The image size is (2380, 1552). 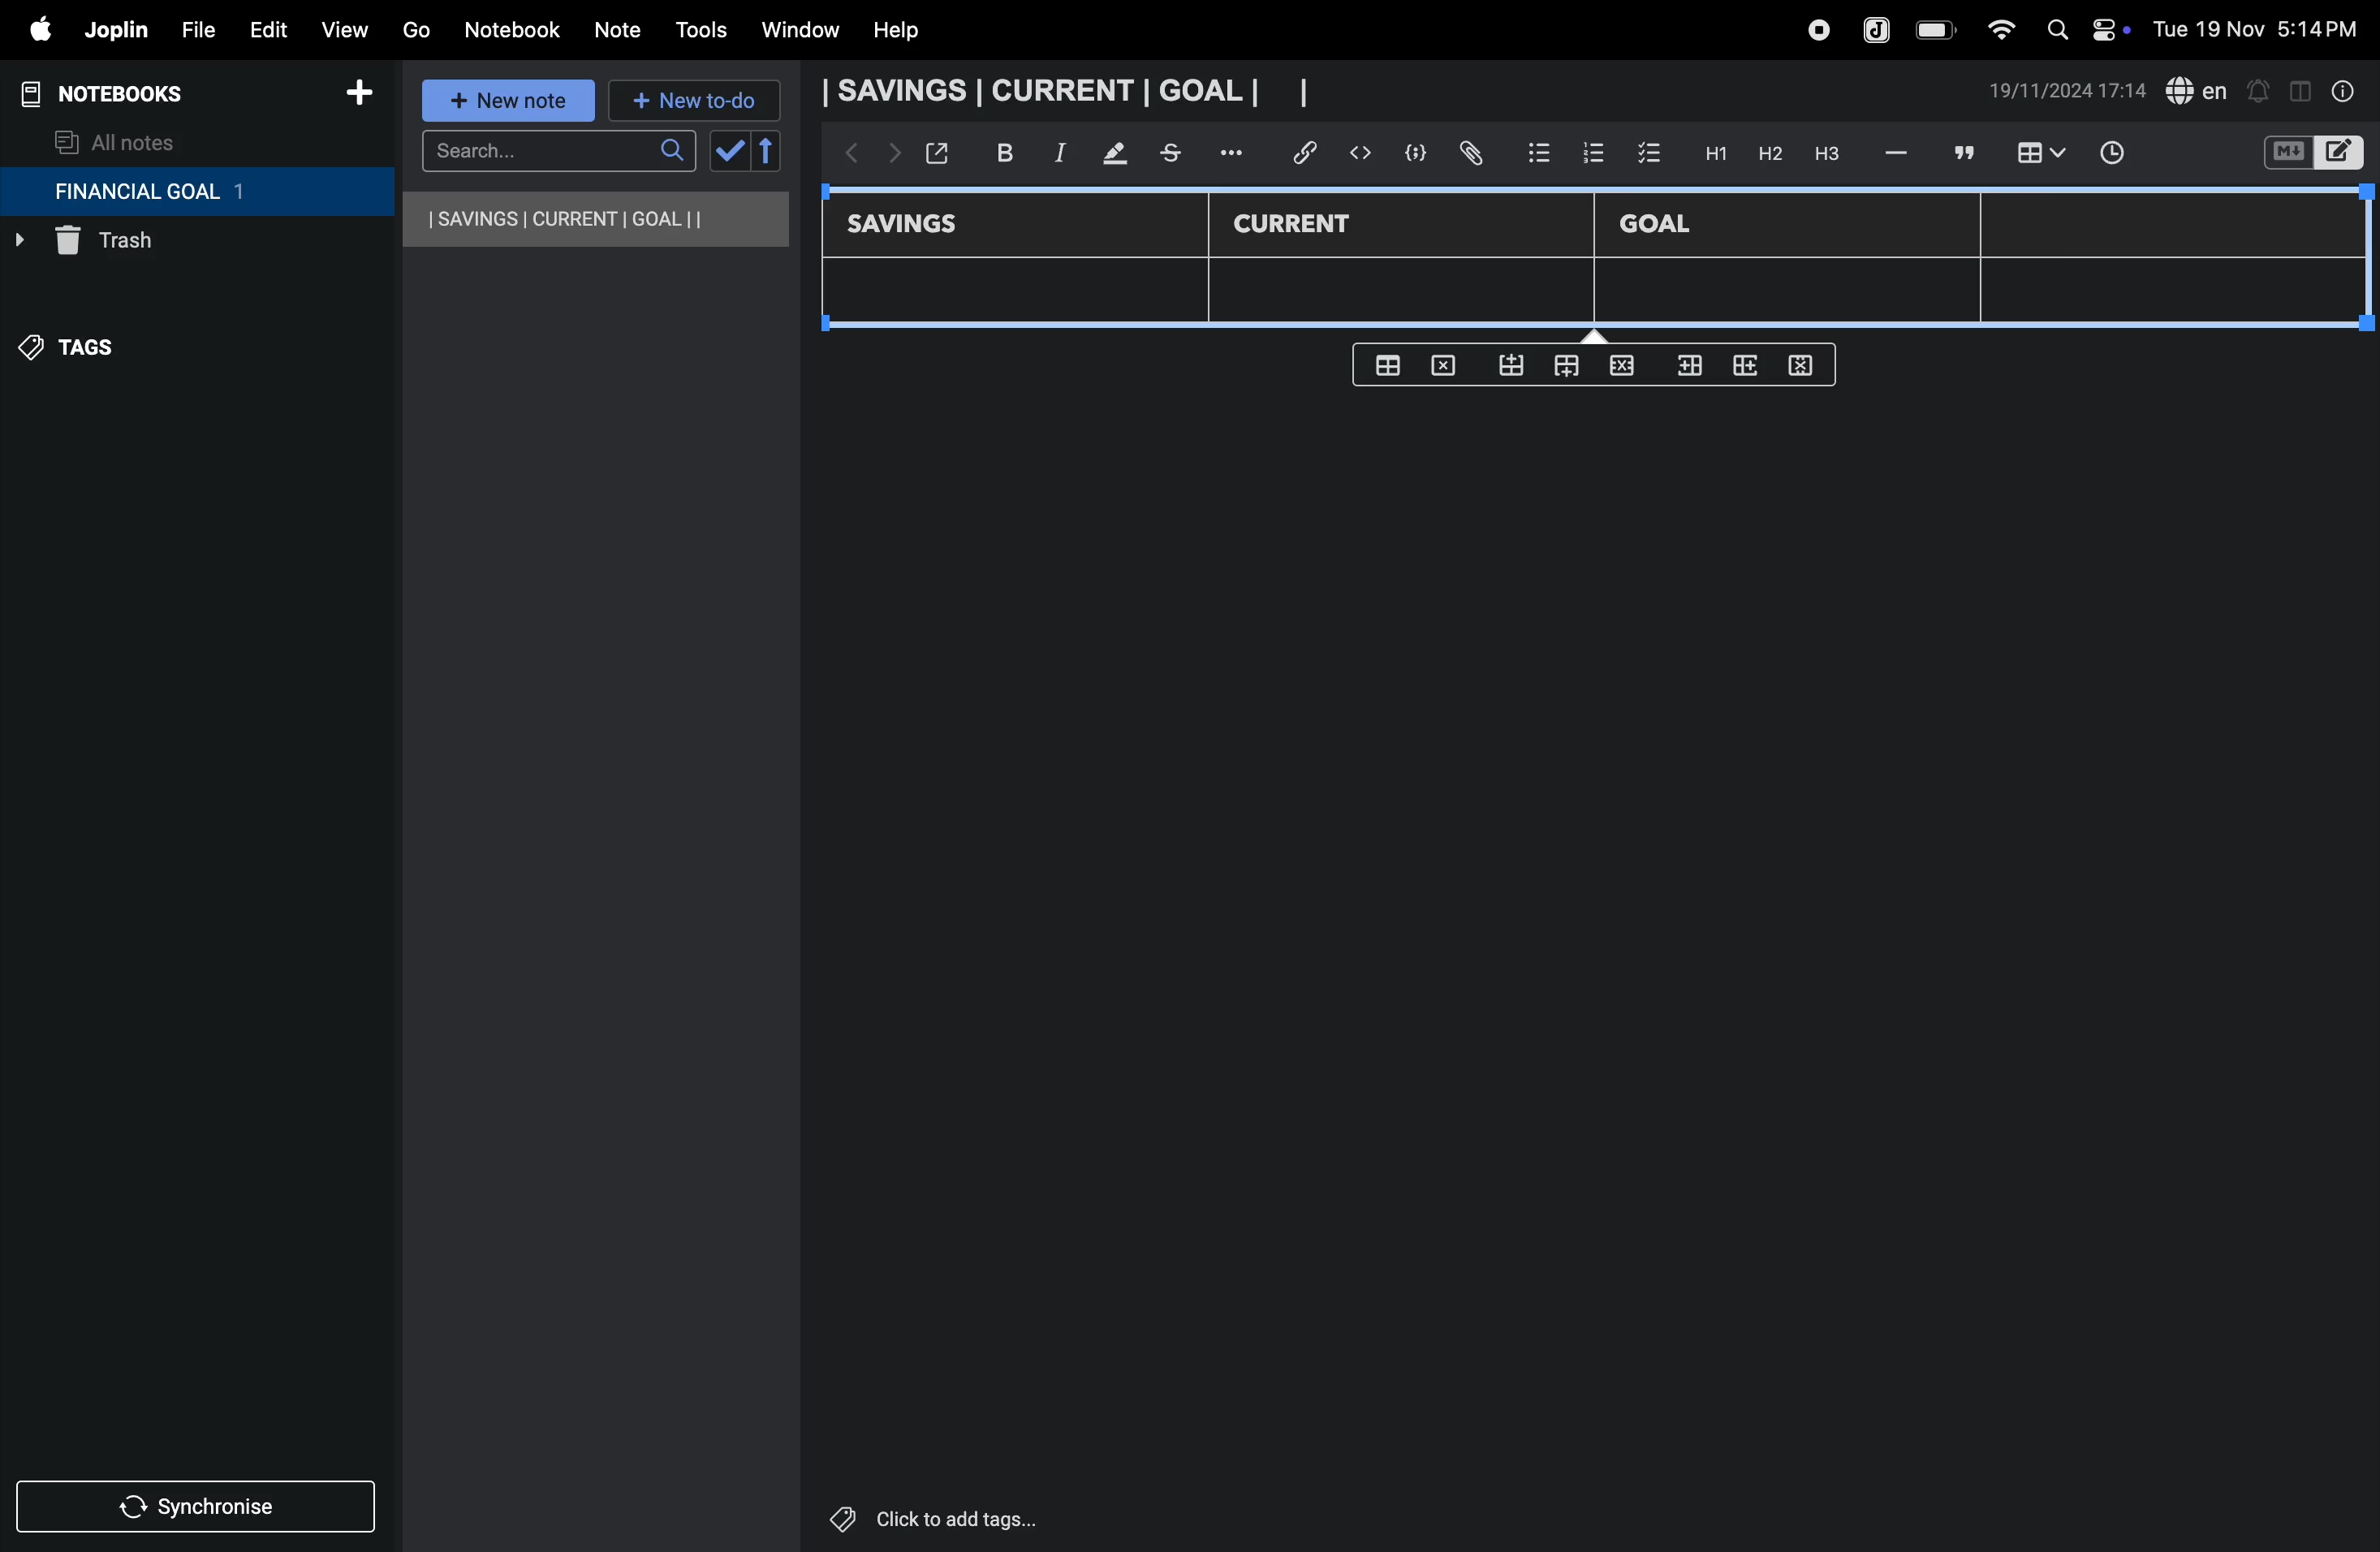 I want to click on window, so click(x=798, y=31).